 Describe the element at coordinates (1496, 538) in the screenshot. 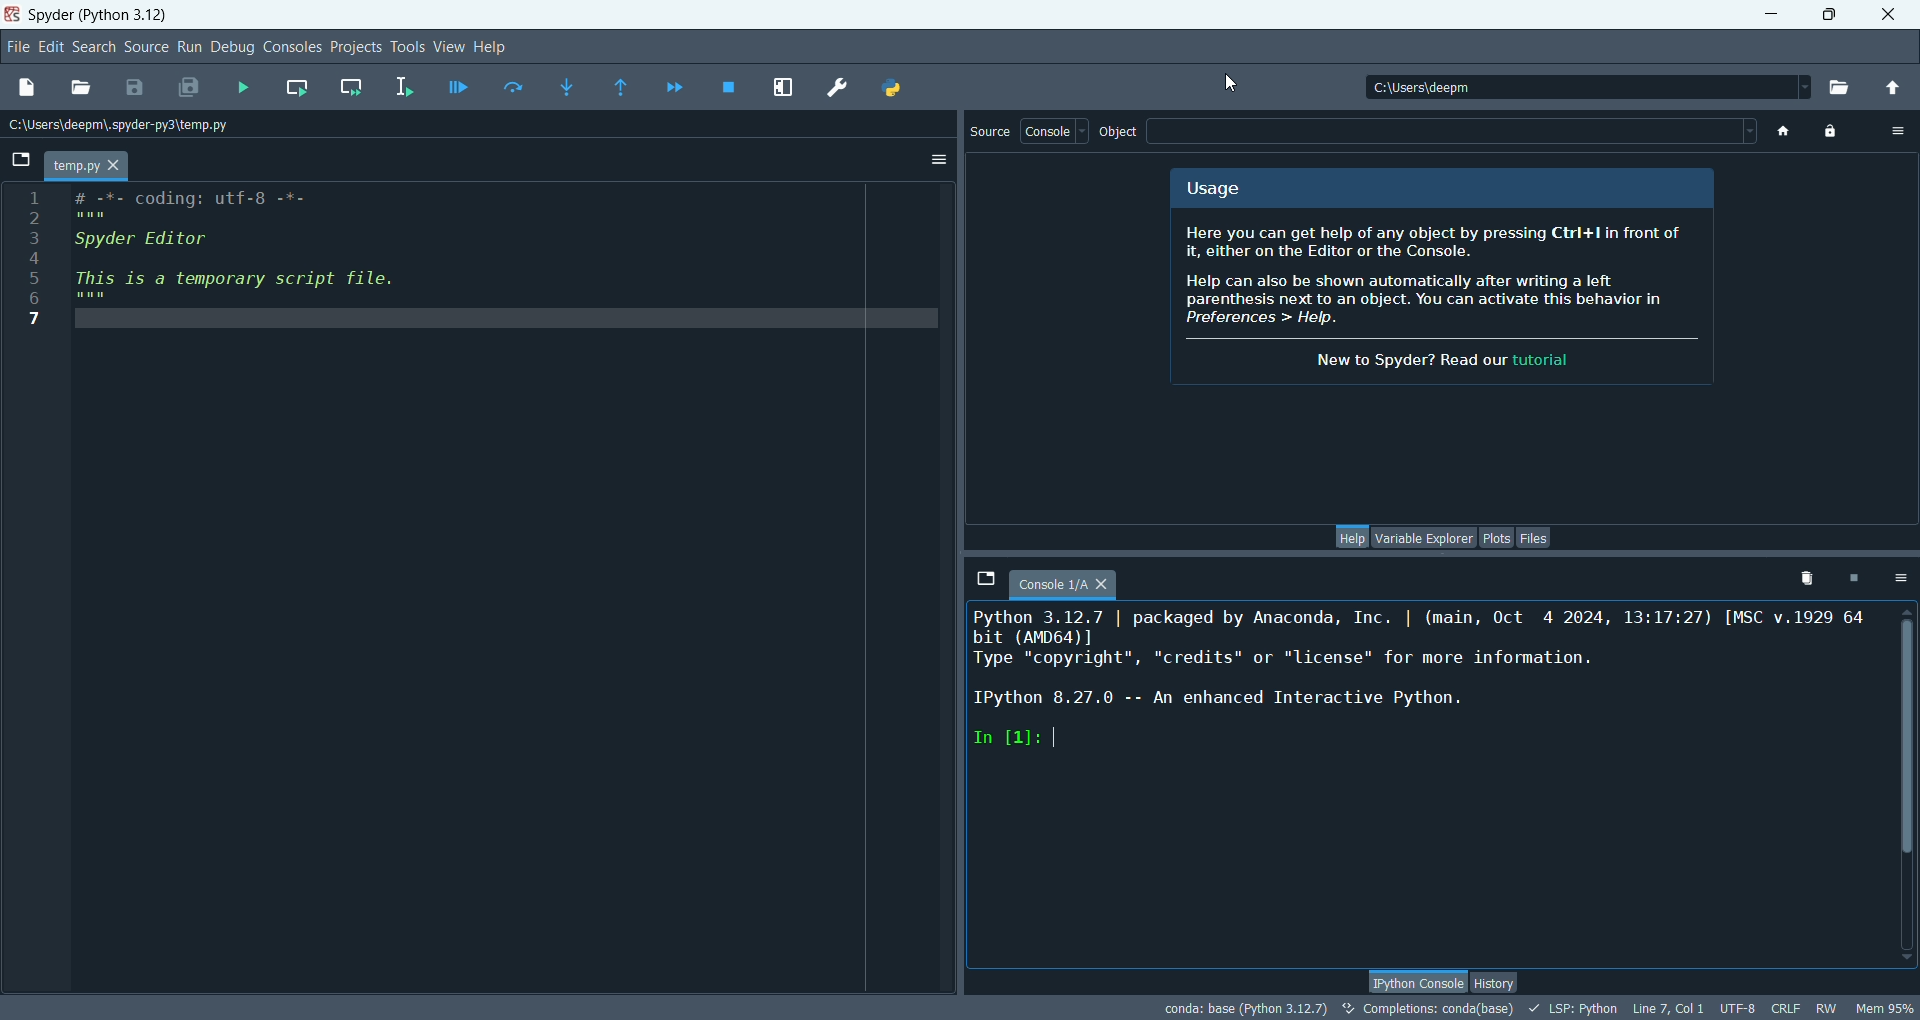

I see `plots` at that location.